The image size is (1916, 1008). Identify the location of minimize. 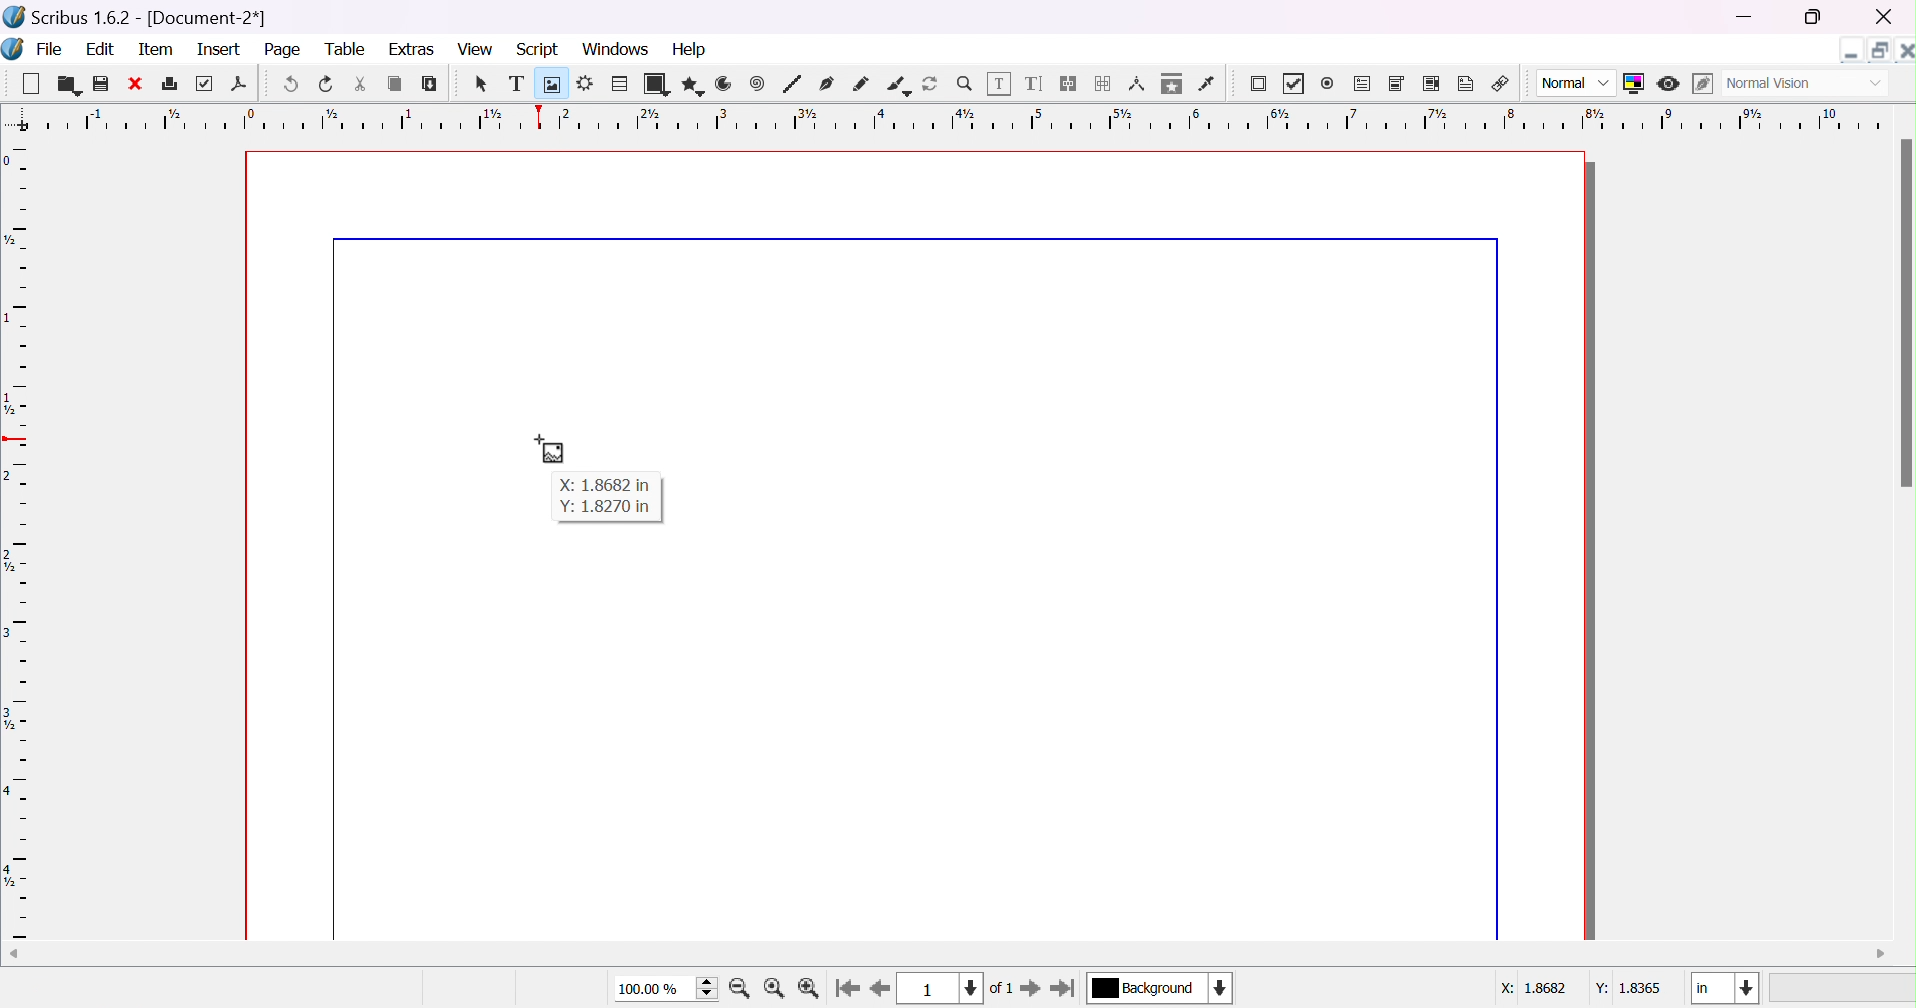
(1852, 50).